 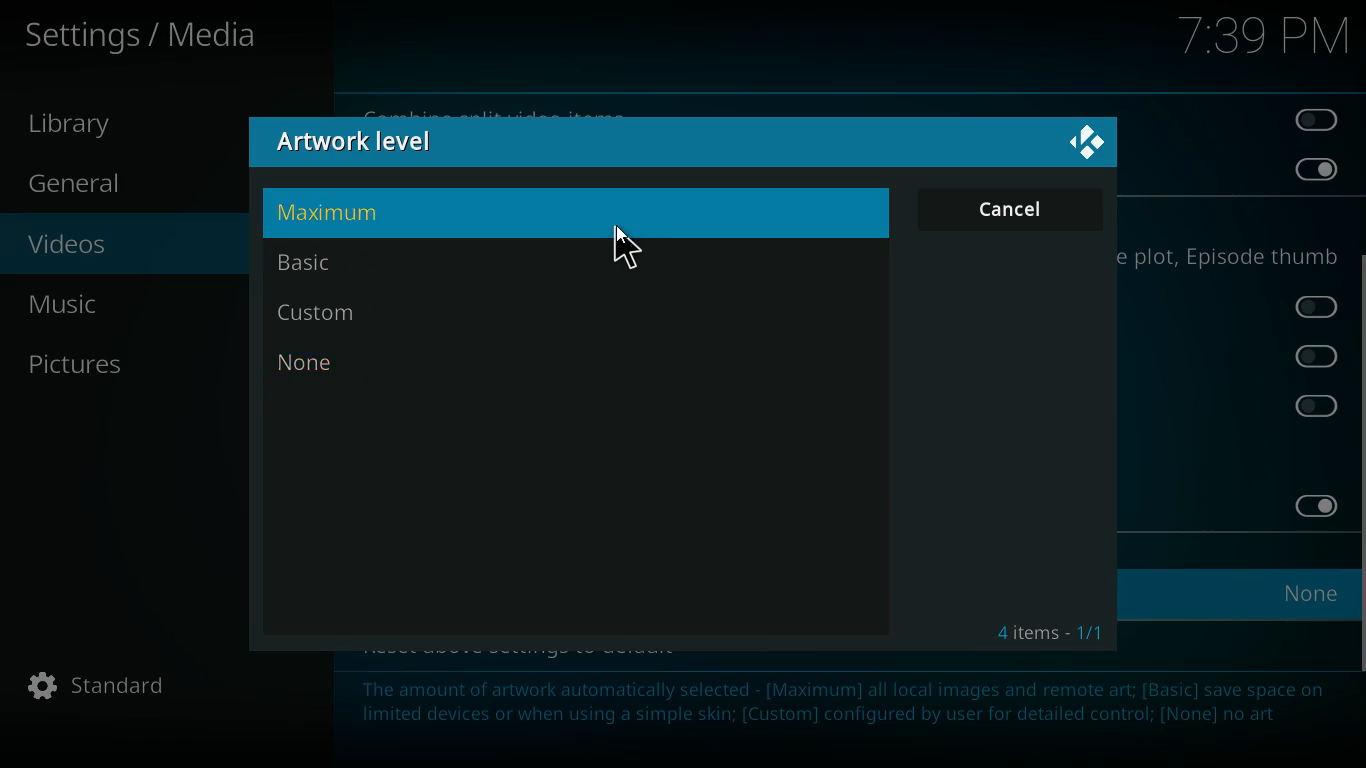 What do you see at coordinates (1050, 634) in the screenshot?
I see `items` at bounding box center [1050, 634].